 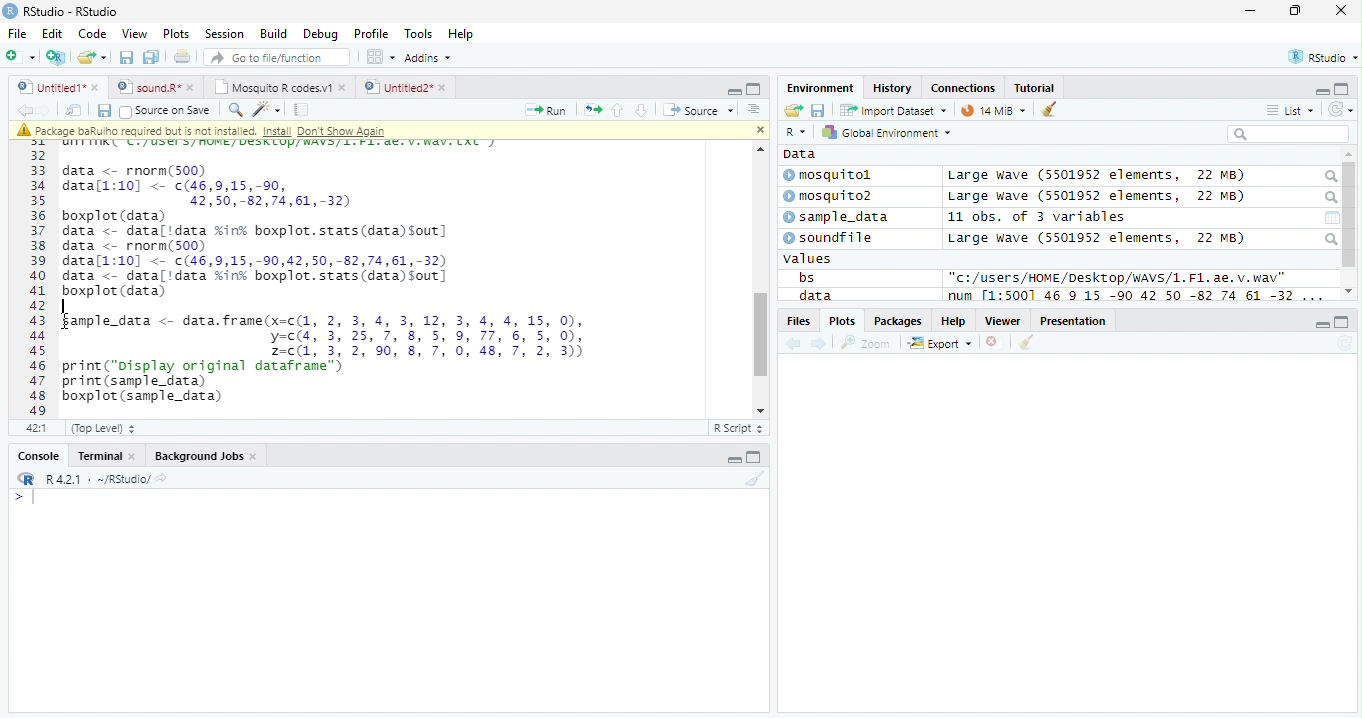 What do you see at coordinates (754, 456) in the screenshot?
I see `full screen` at bounding box center [754, 456].